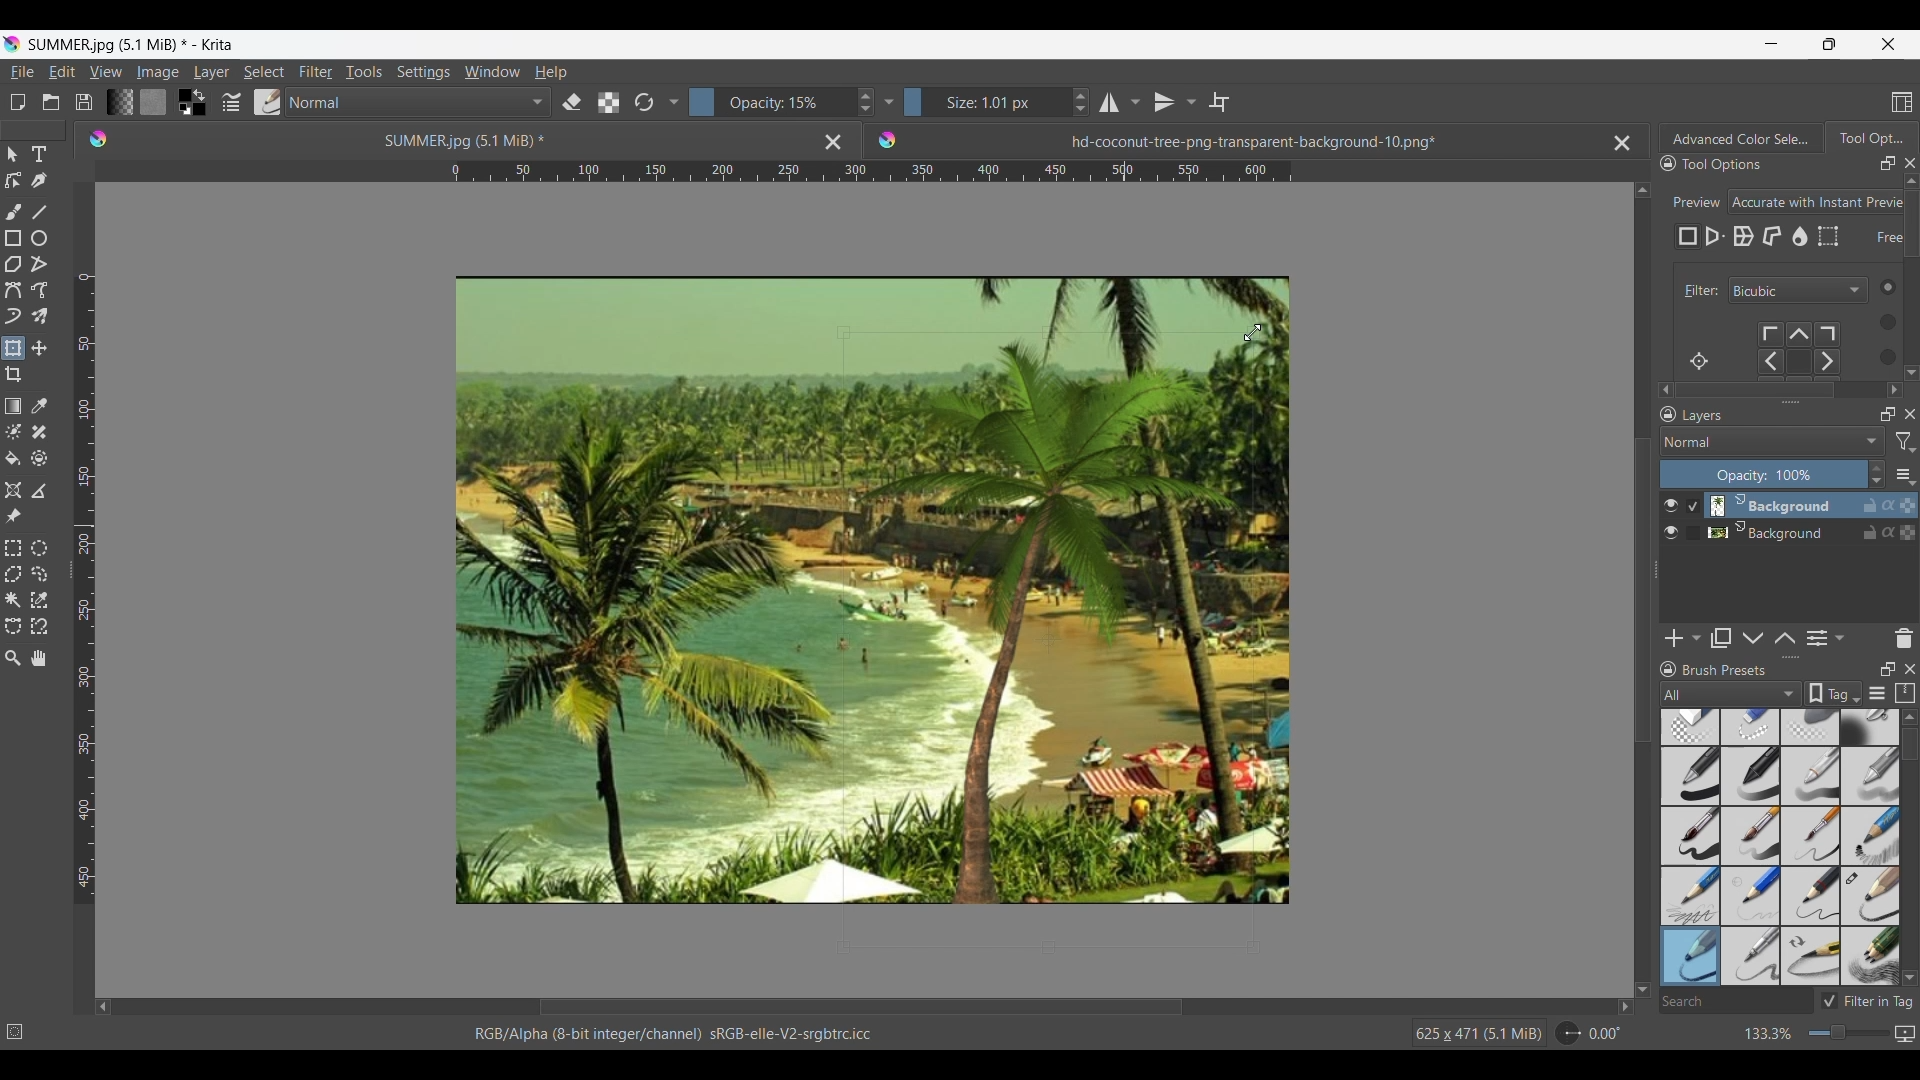 This screenshot has height=1080, width=1920. What do you see at coordinates (13, 490) in the screenshot?
I see `Assistant tool` at bounding box center [13, 490].